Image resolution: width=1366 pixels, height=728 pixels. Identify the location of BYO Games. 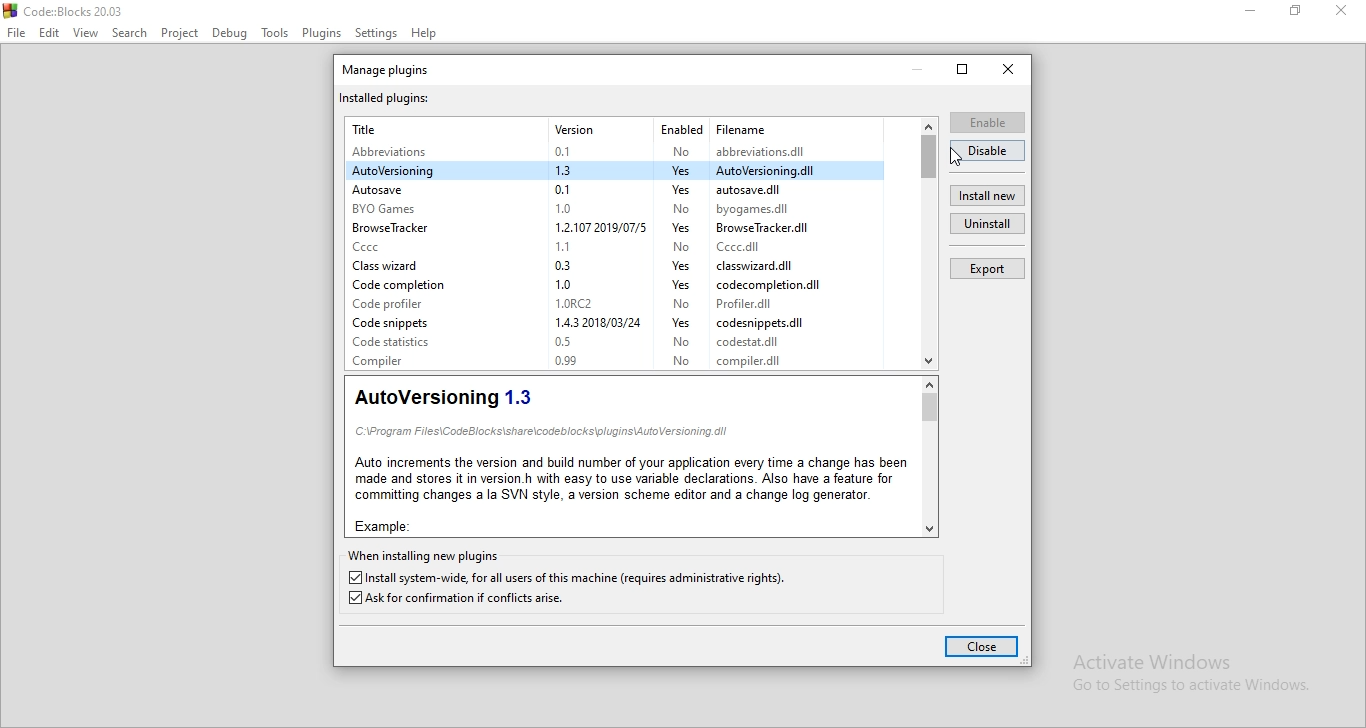
(388, 210).